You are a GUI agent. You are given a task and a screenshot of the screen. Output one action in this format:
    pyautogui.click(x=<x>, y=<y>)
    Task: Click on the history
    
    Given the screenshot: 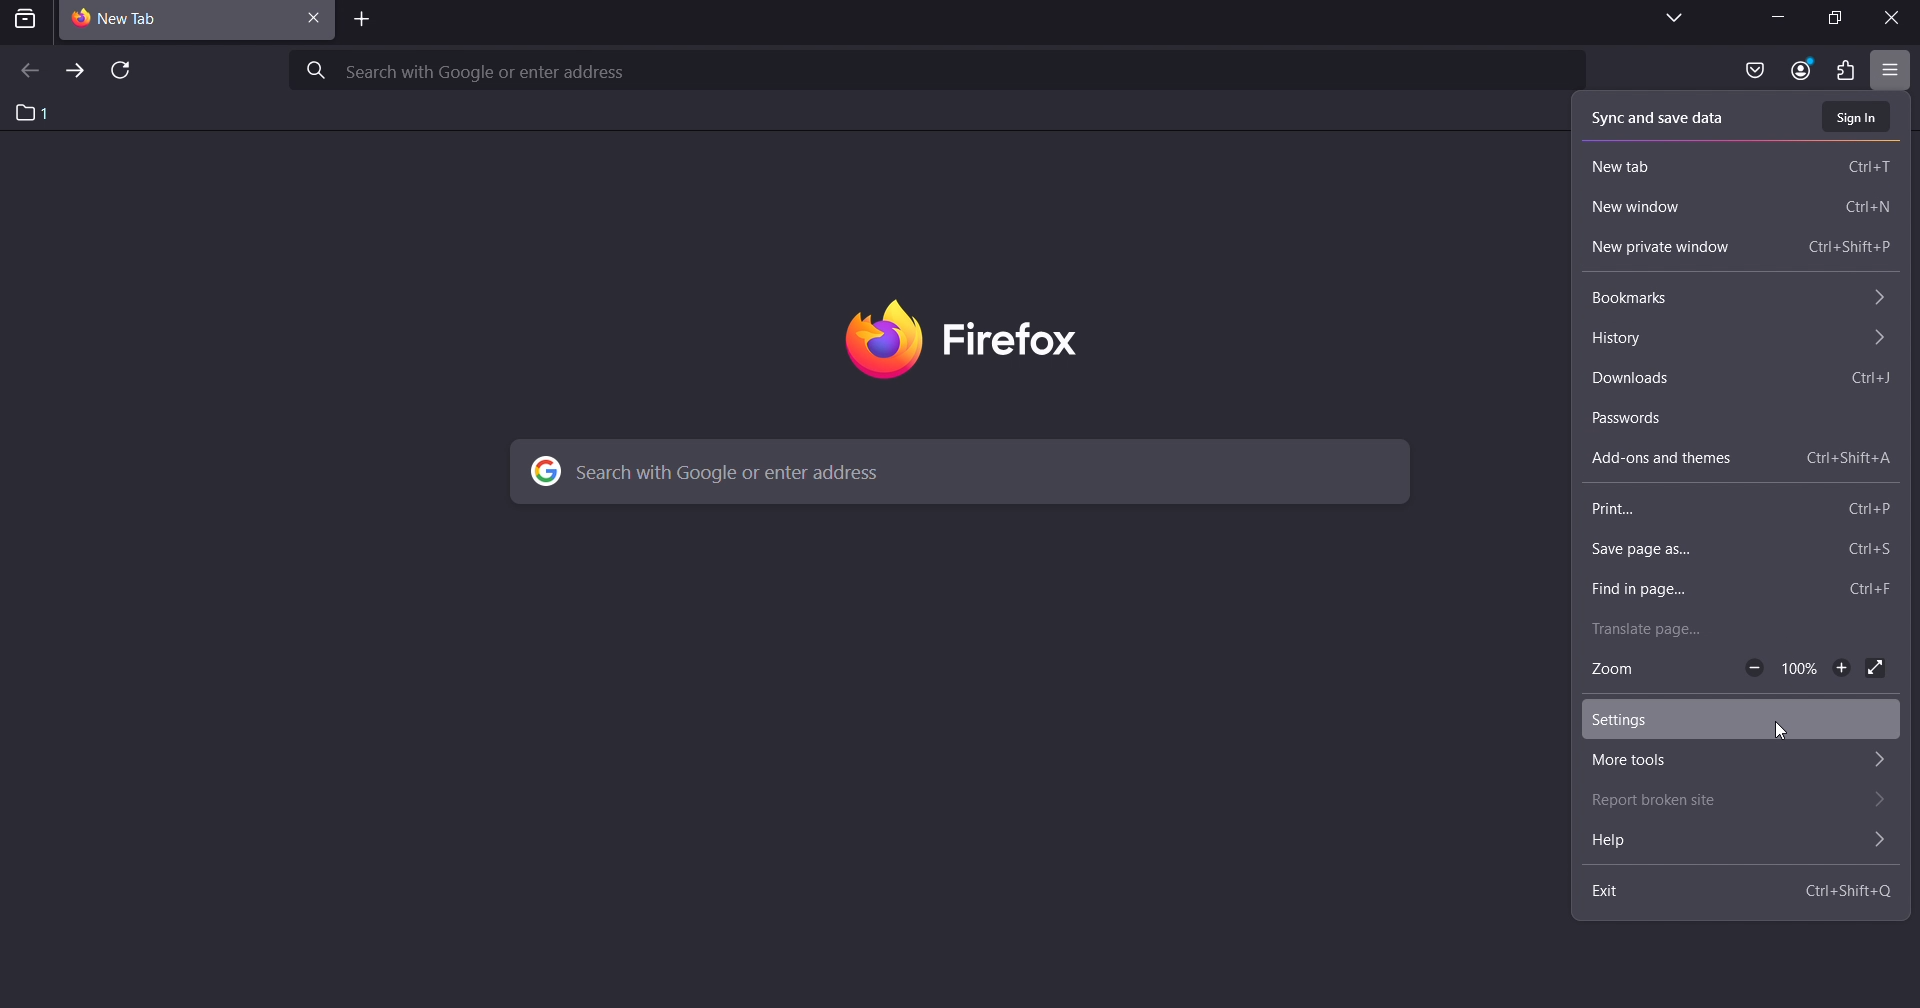 What is the action you would take?
    pyautogui.click(x=1735, y=336)
    